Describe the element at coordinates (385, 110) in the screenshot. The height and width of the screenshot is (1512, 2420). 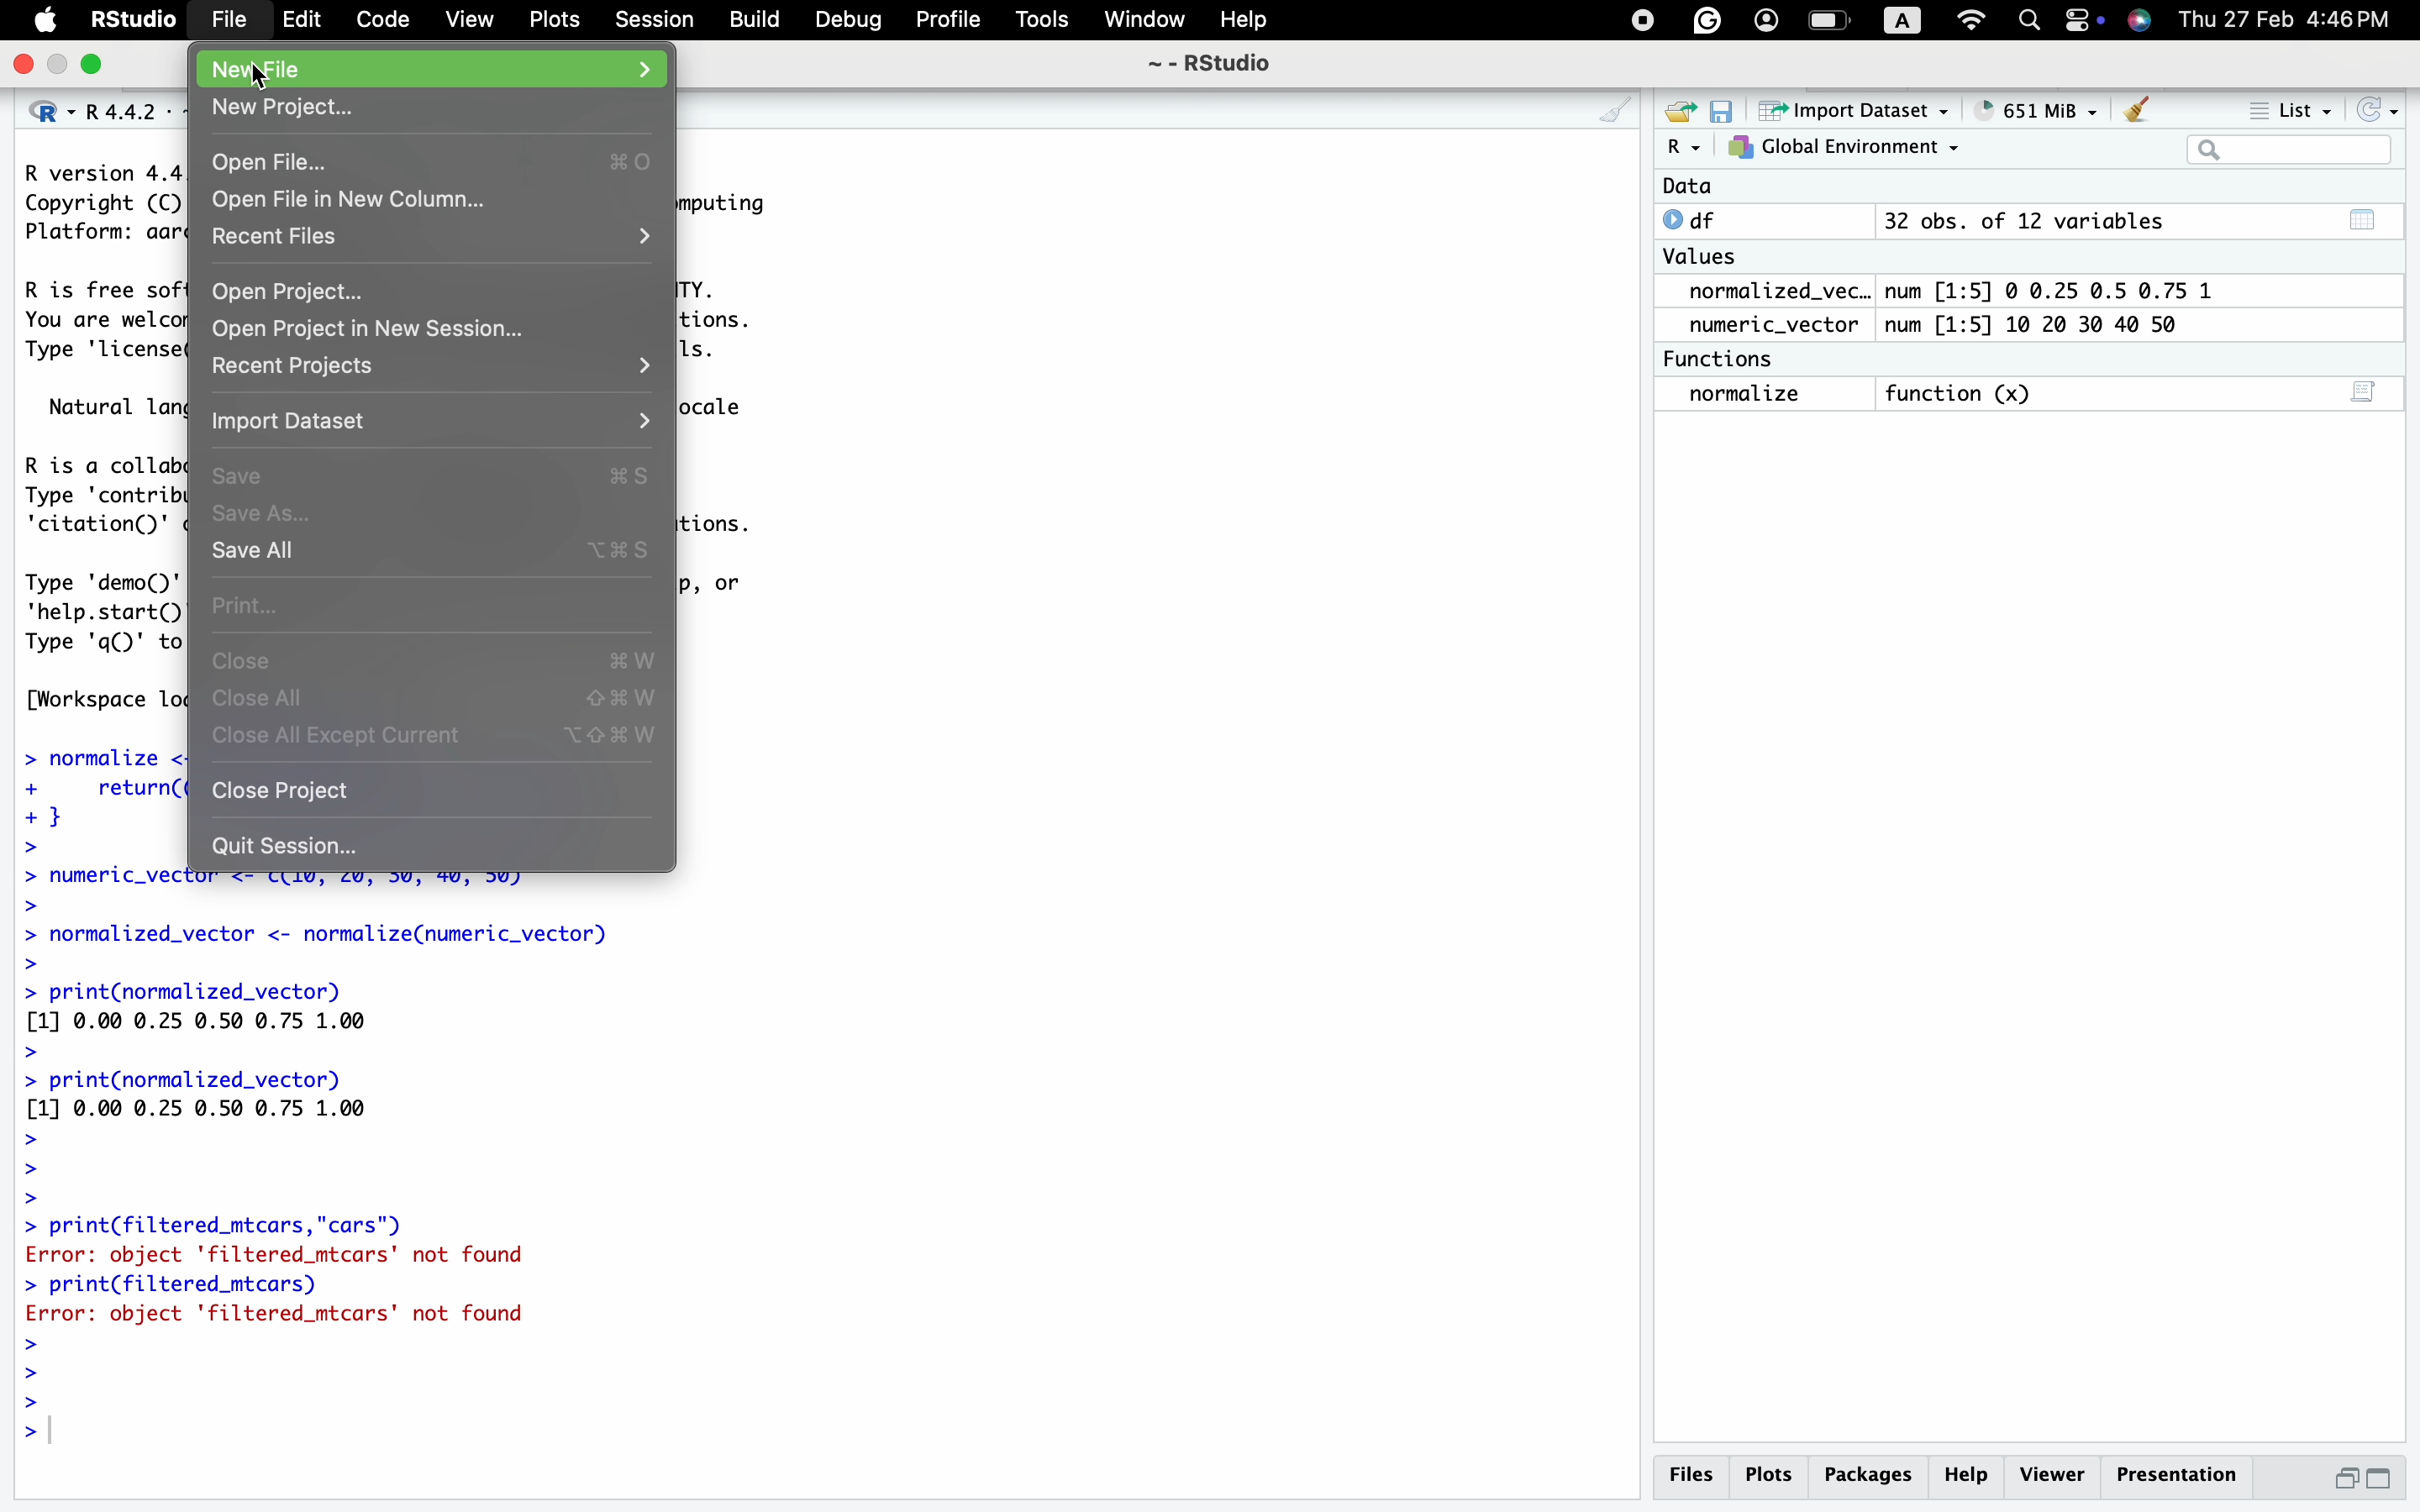
I see `New project` at that location.